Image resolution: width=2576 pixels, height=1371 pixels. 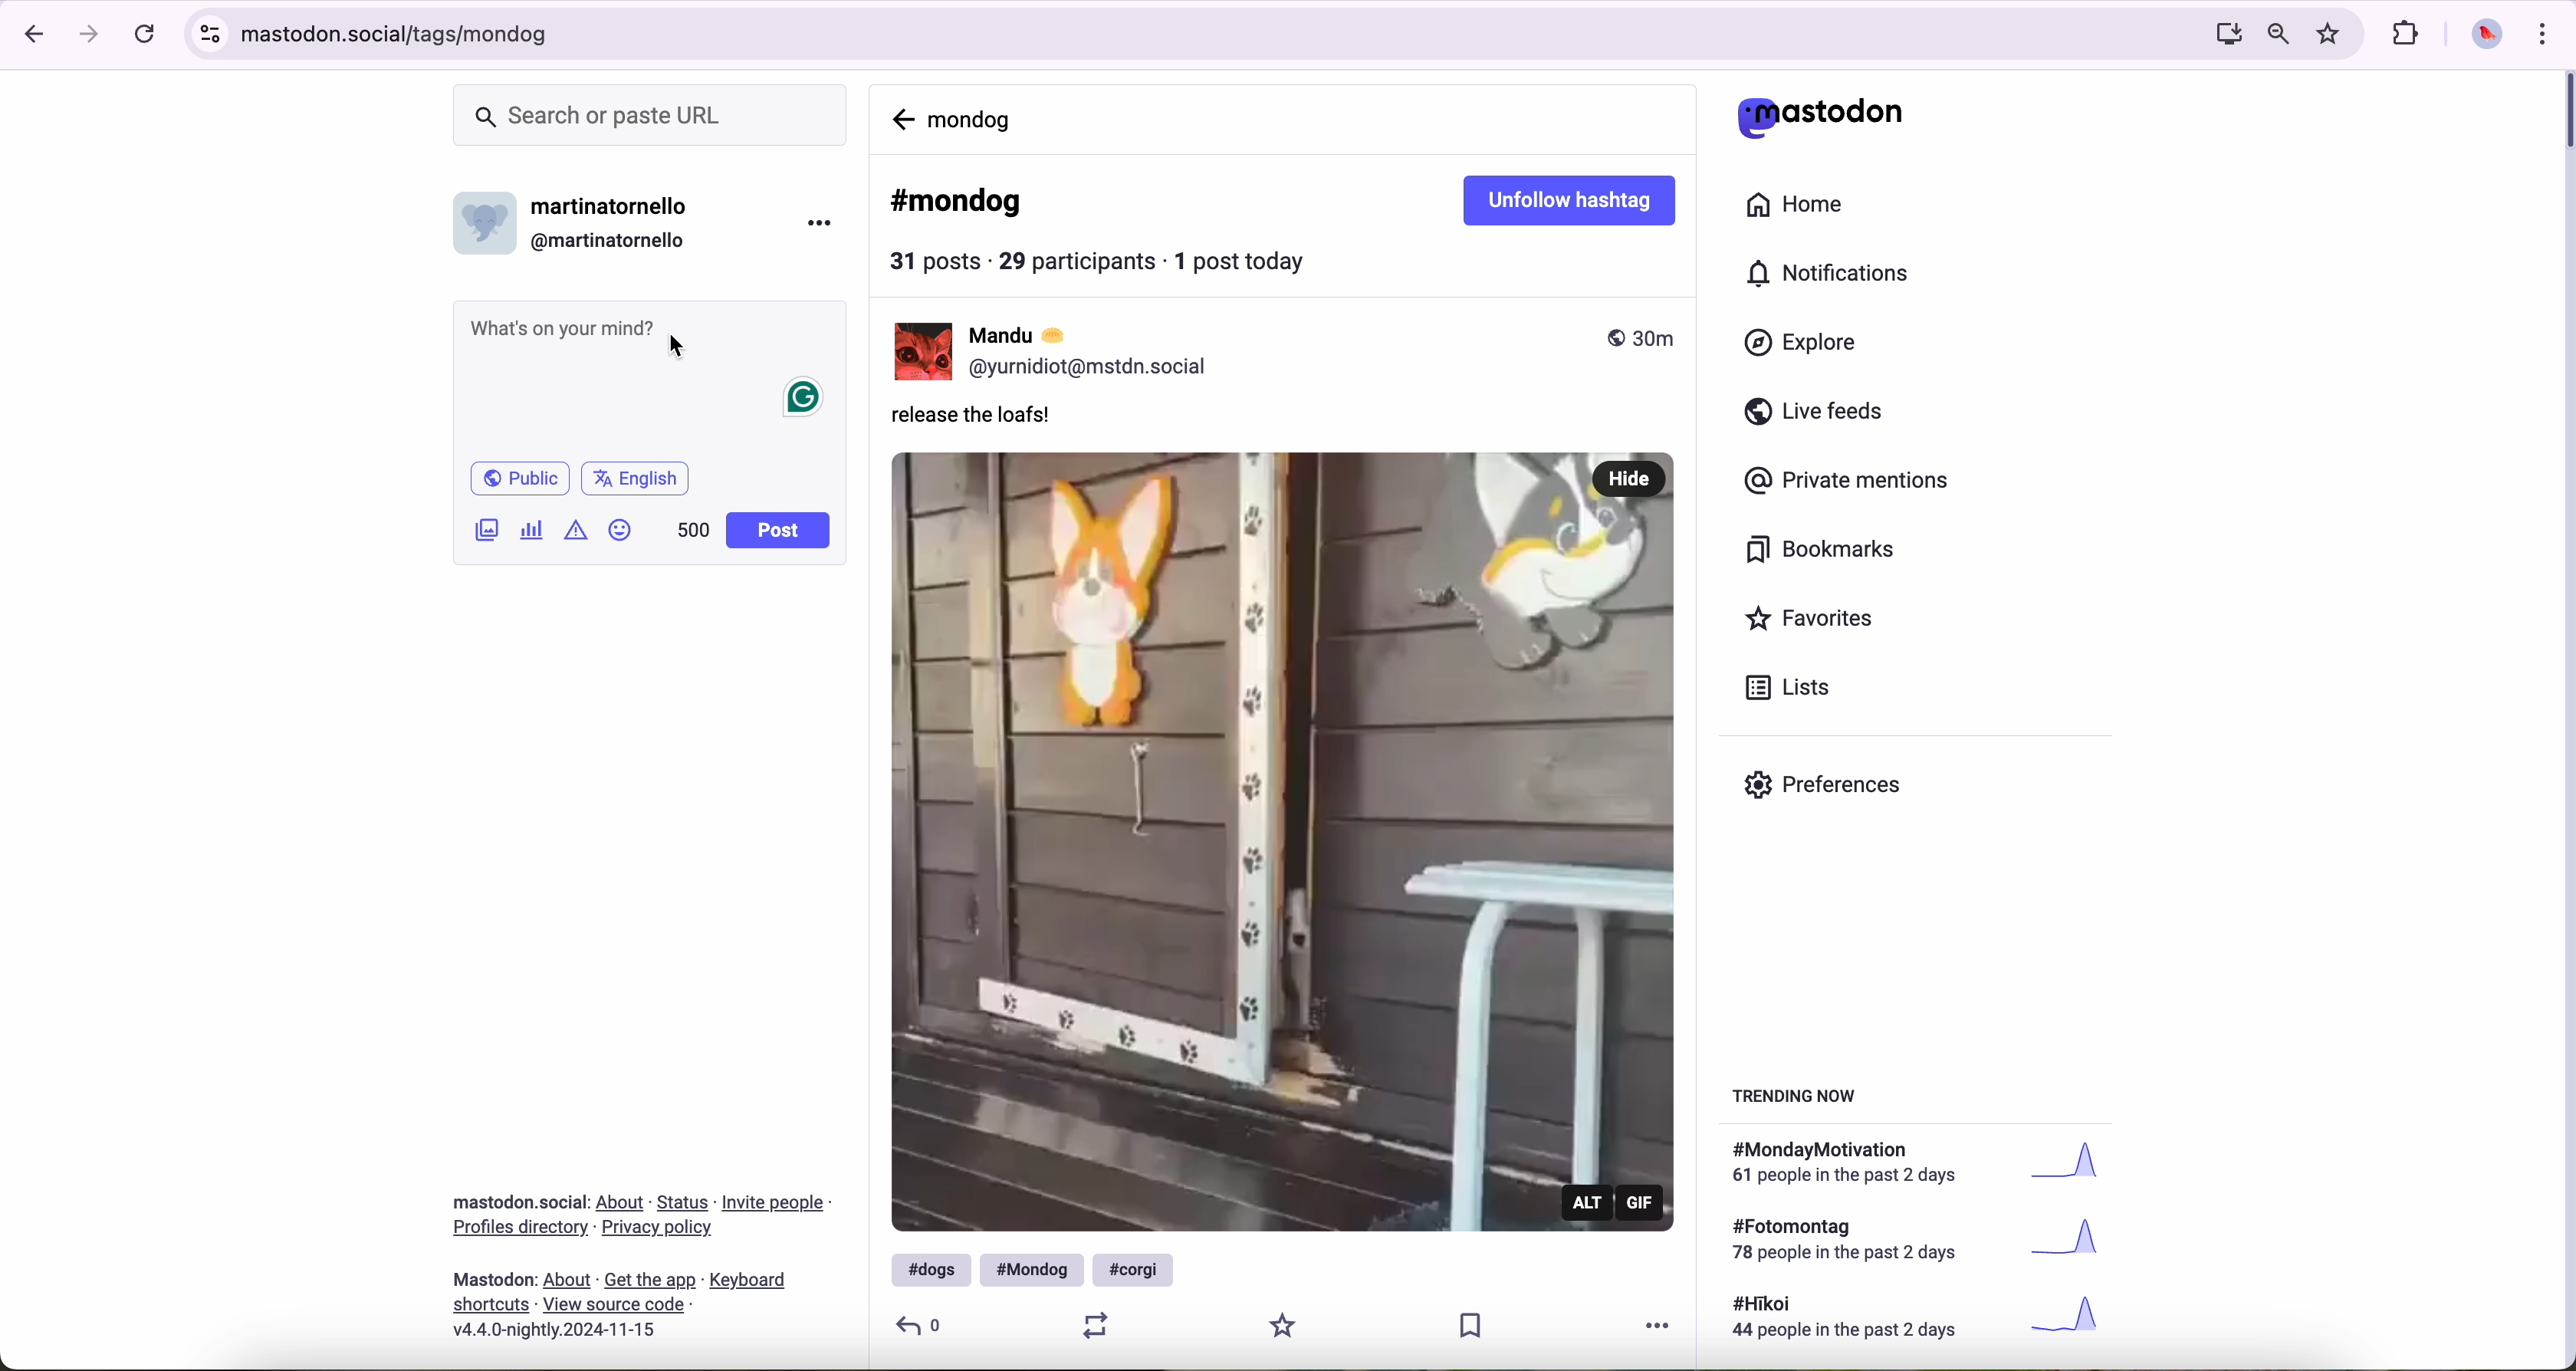 What do you see at coordinates (1631, 475) in the screenshot?
I see `hide` at bounding box center [1631, 475].